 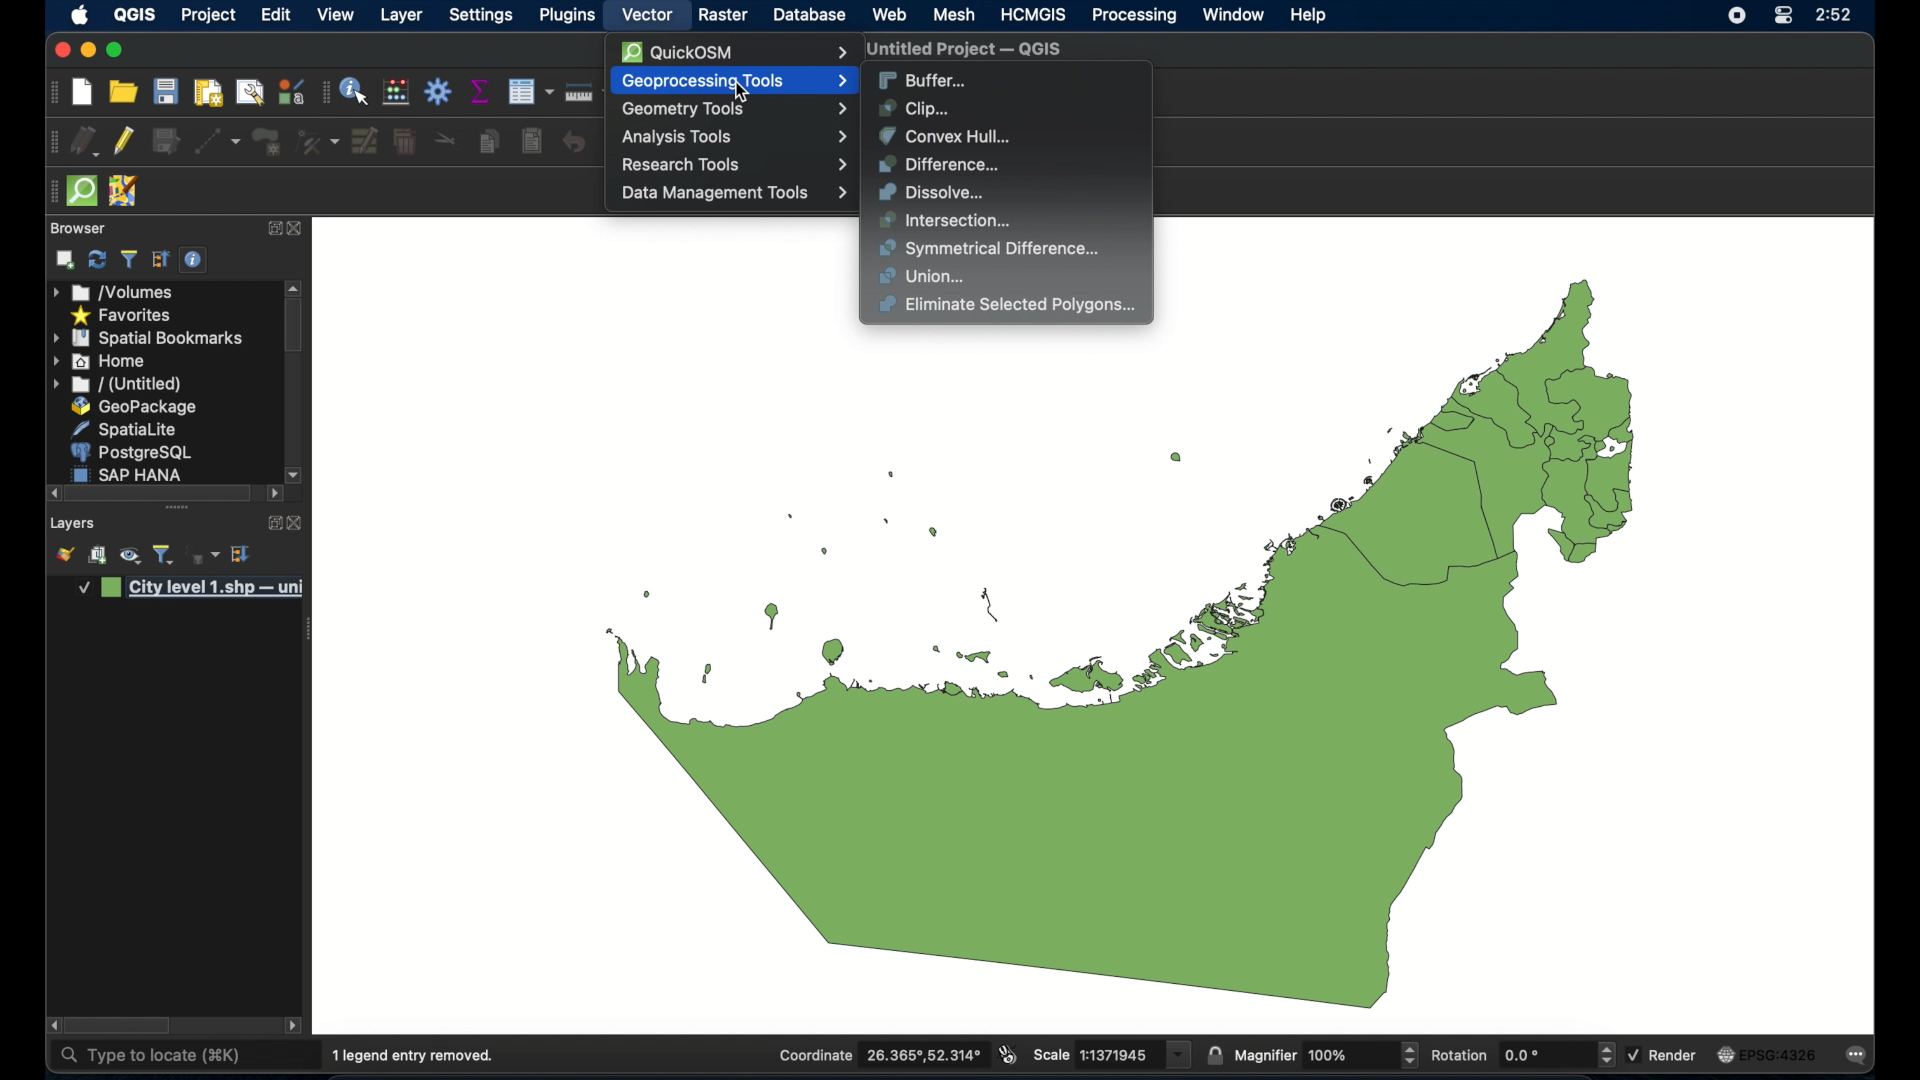 What do you see at coordinates (879, 1055) in the screenshot?
I see `coordinate` at bounding box center [879, 1055].